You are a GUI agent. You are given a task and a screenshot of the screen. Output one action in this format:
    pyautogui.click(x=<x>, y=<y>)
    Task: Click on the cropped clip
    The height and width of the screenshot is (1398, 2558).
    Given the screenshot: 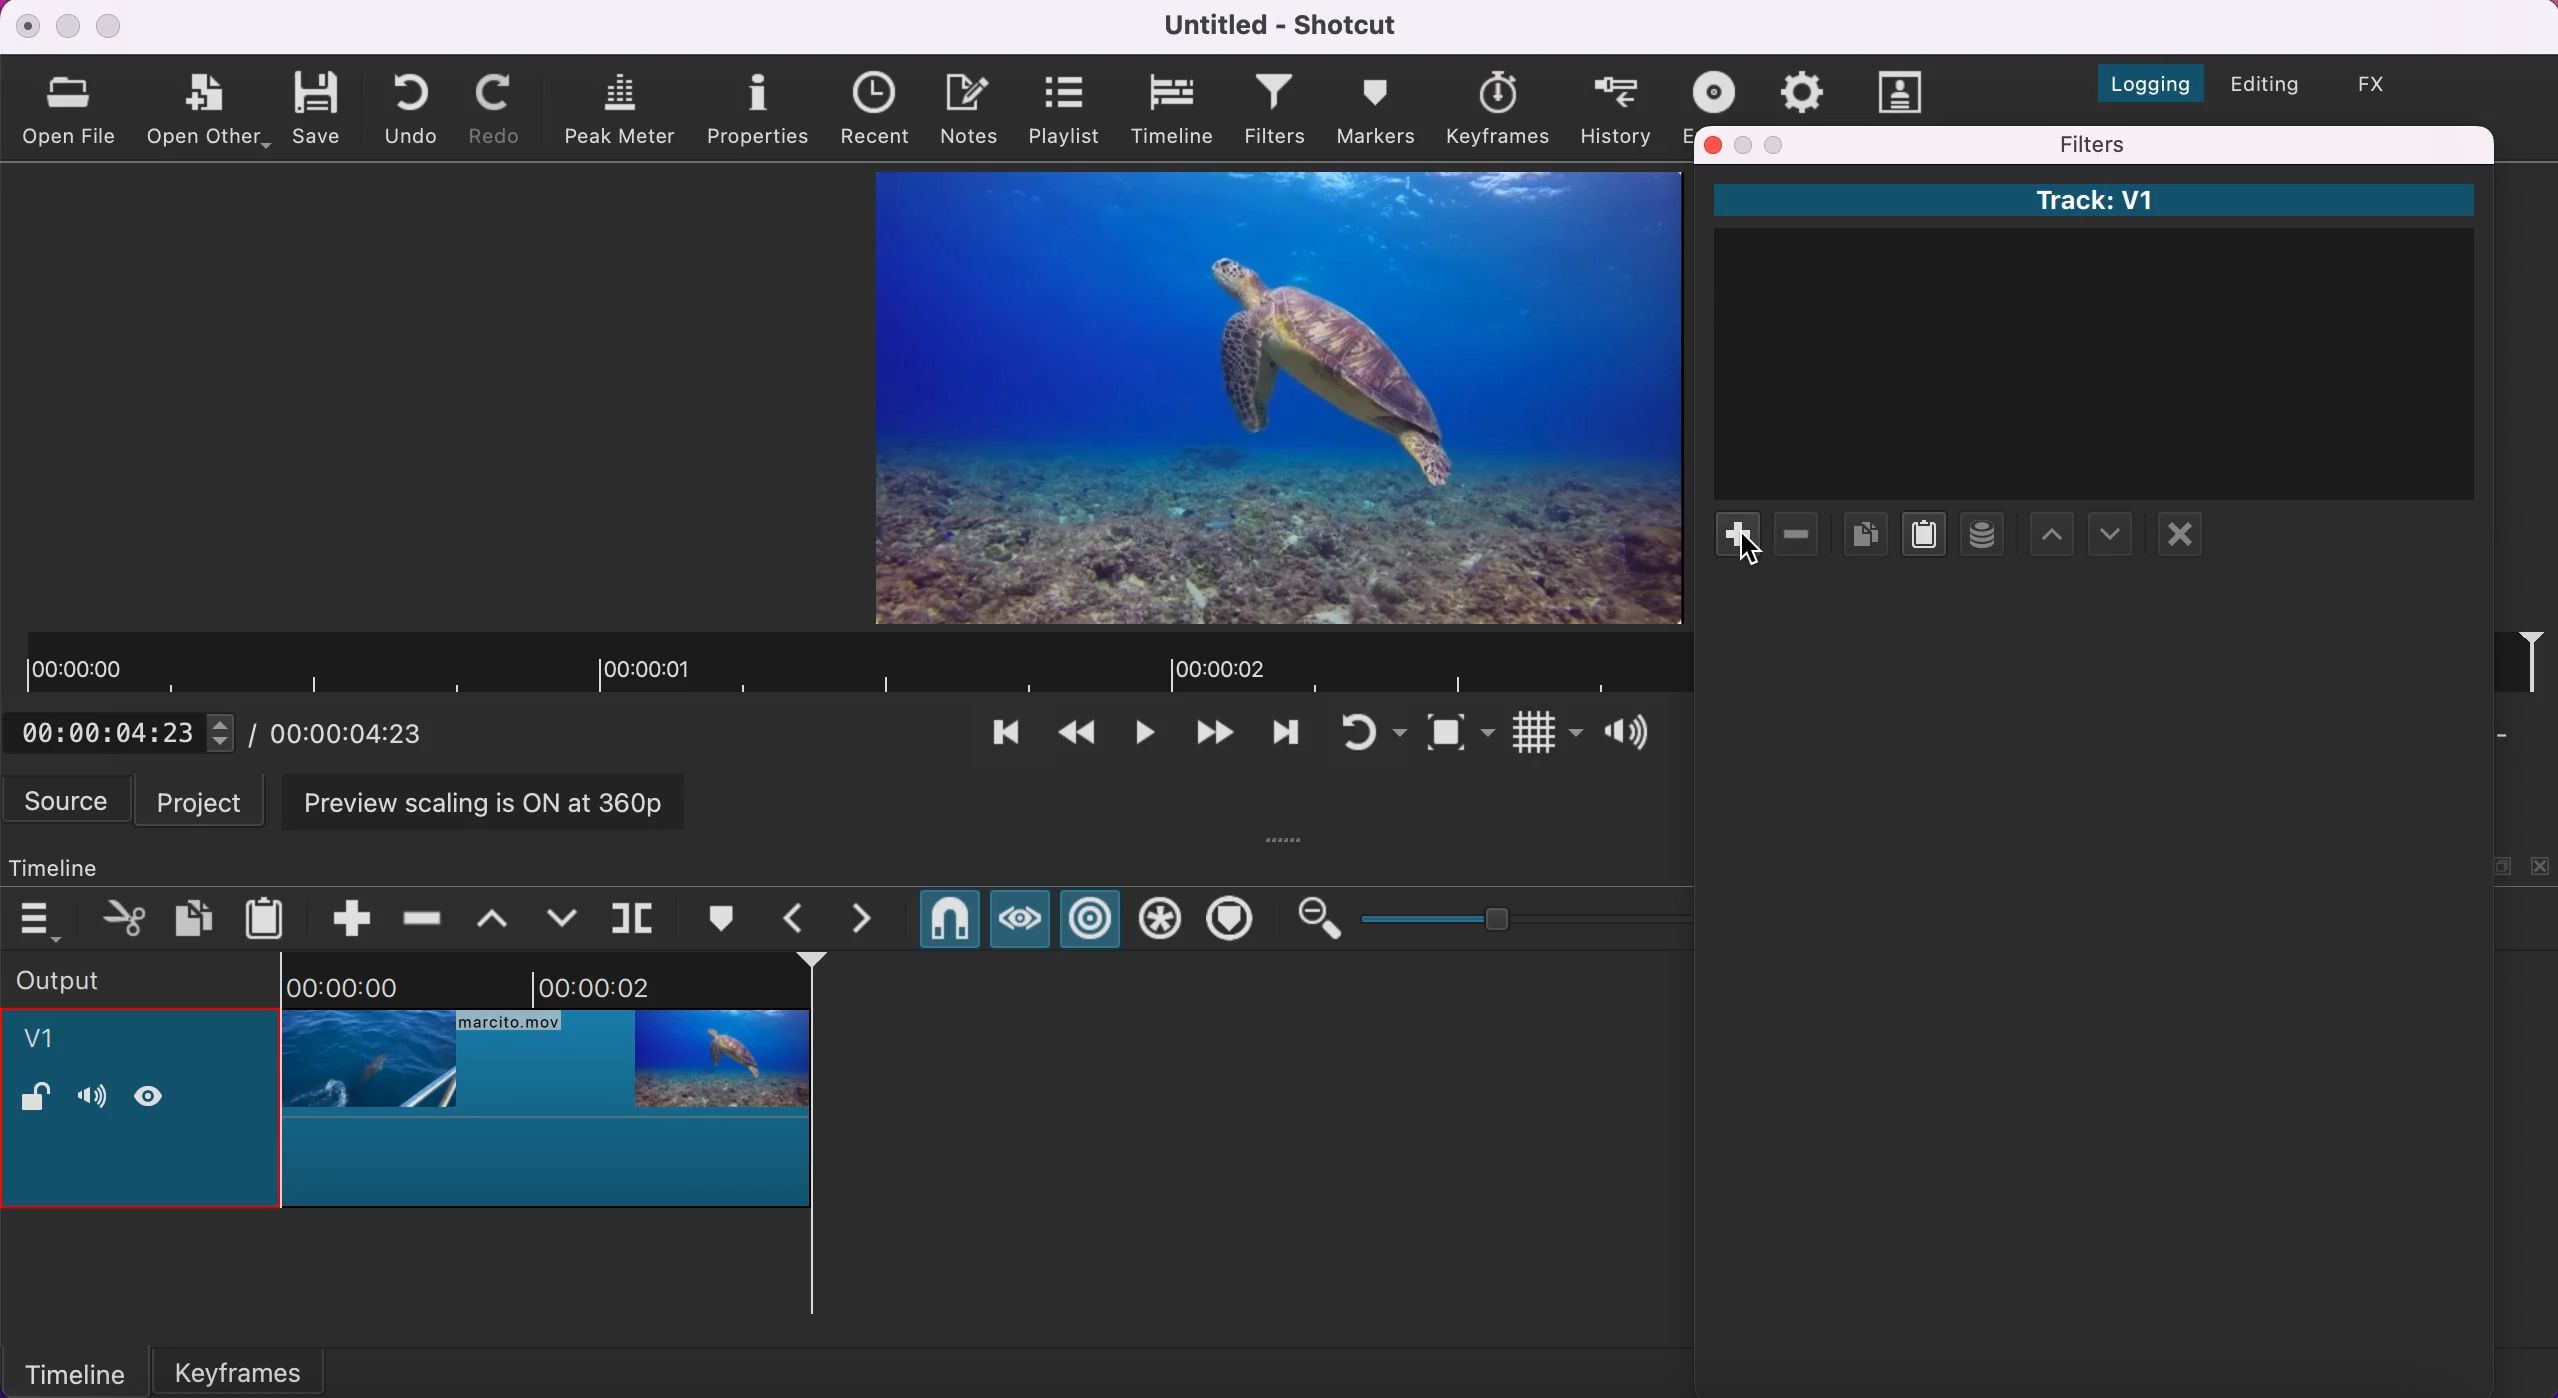 What is the action you would take?
    pyautogui.click(x=545, y=1094)
    